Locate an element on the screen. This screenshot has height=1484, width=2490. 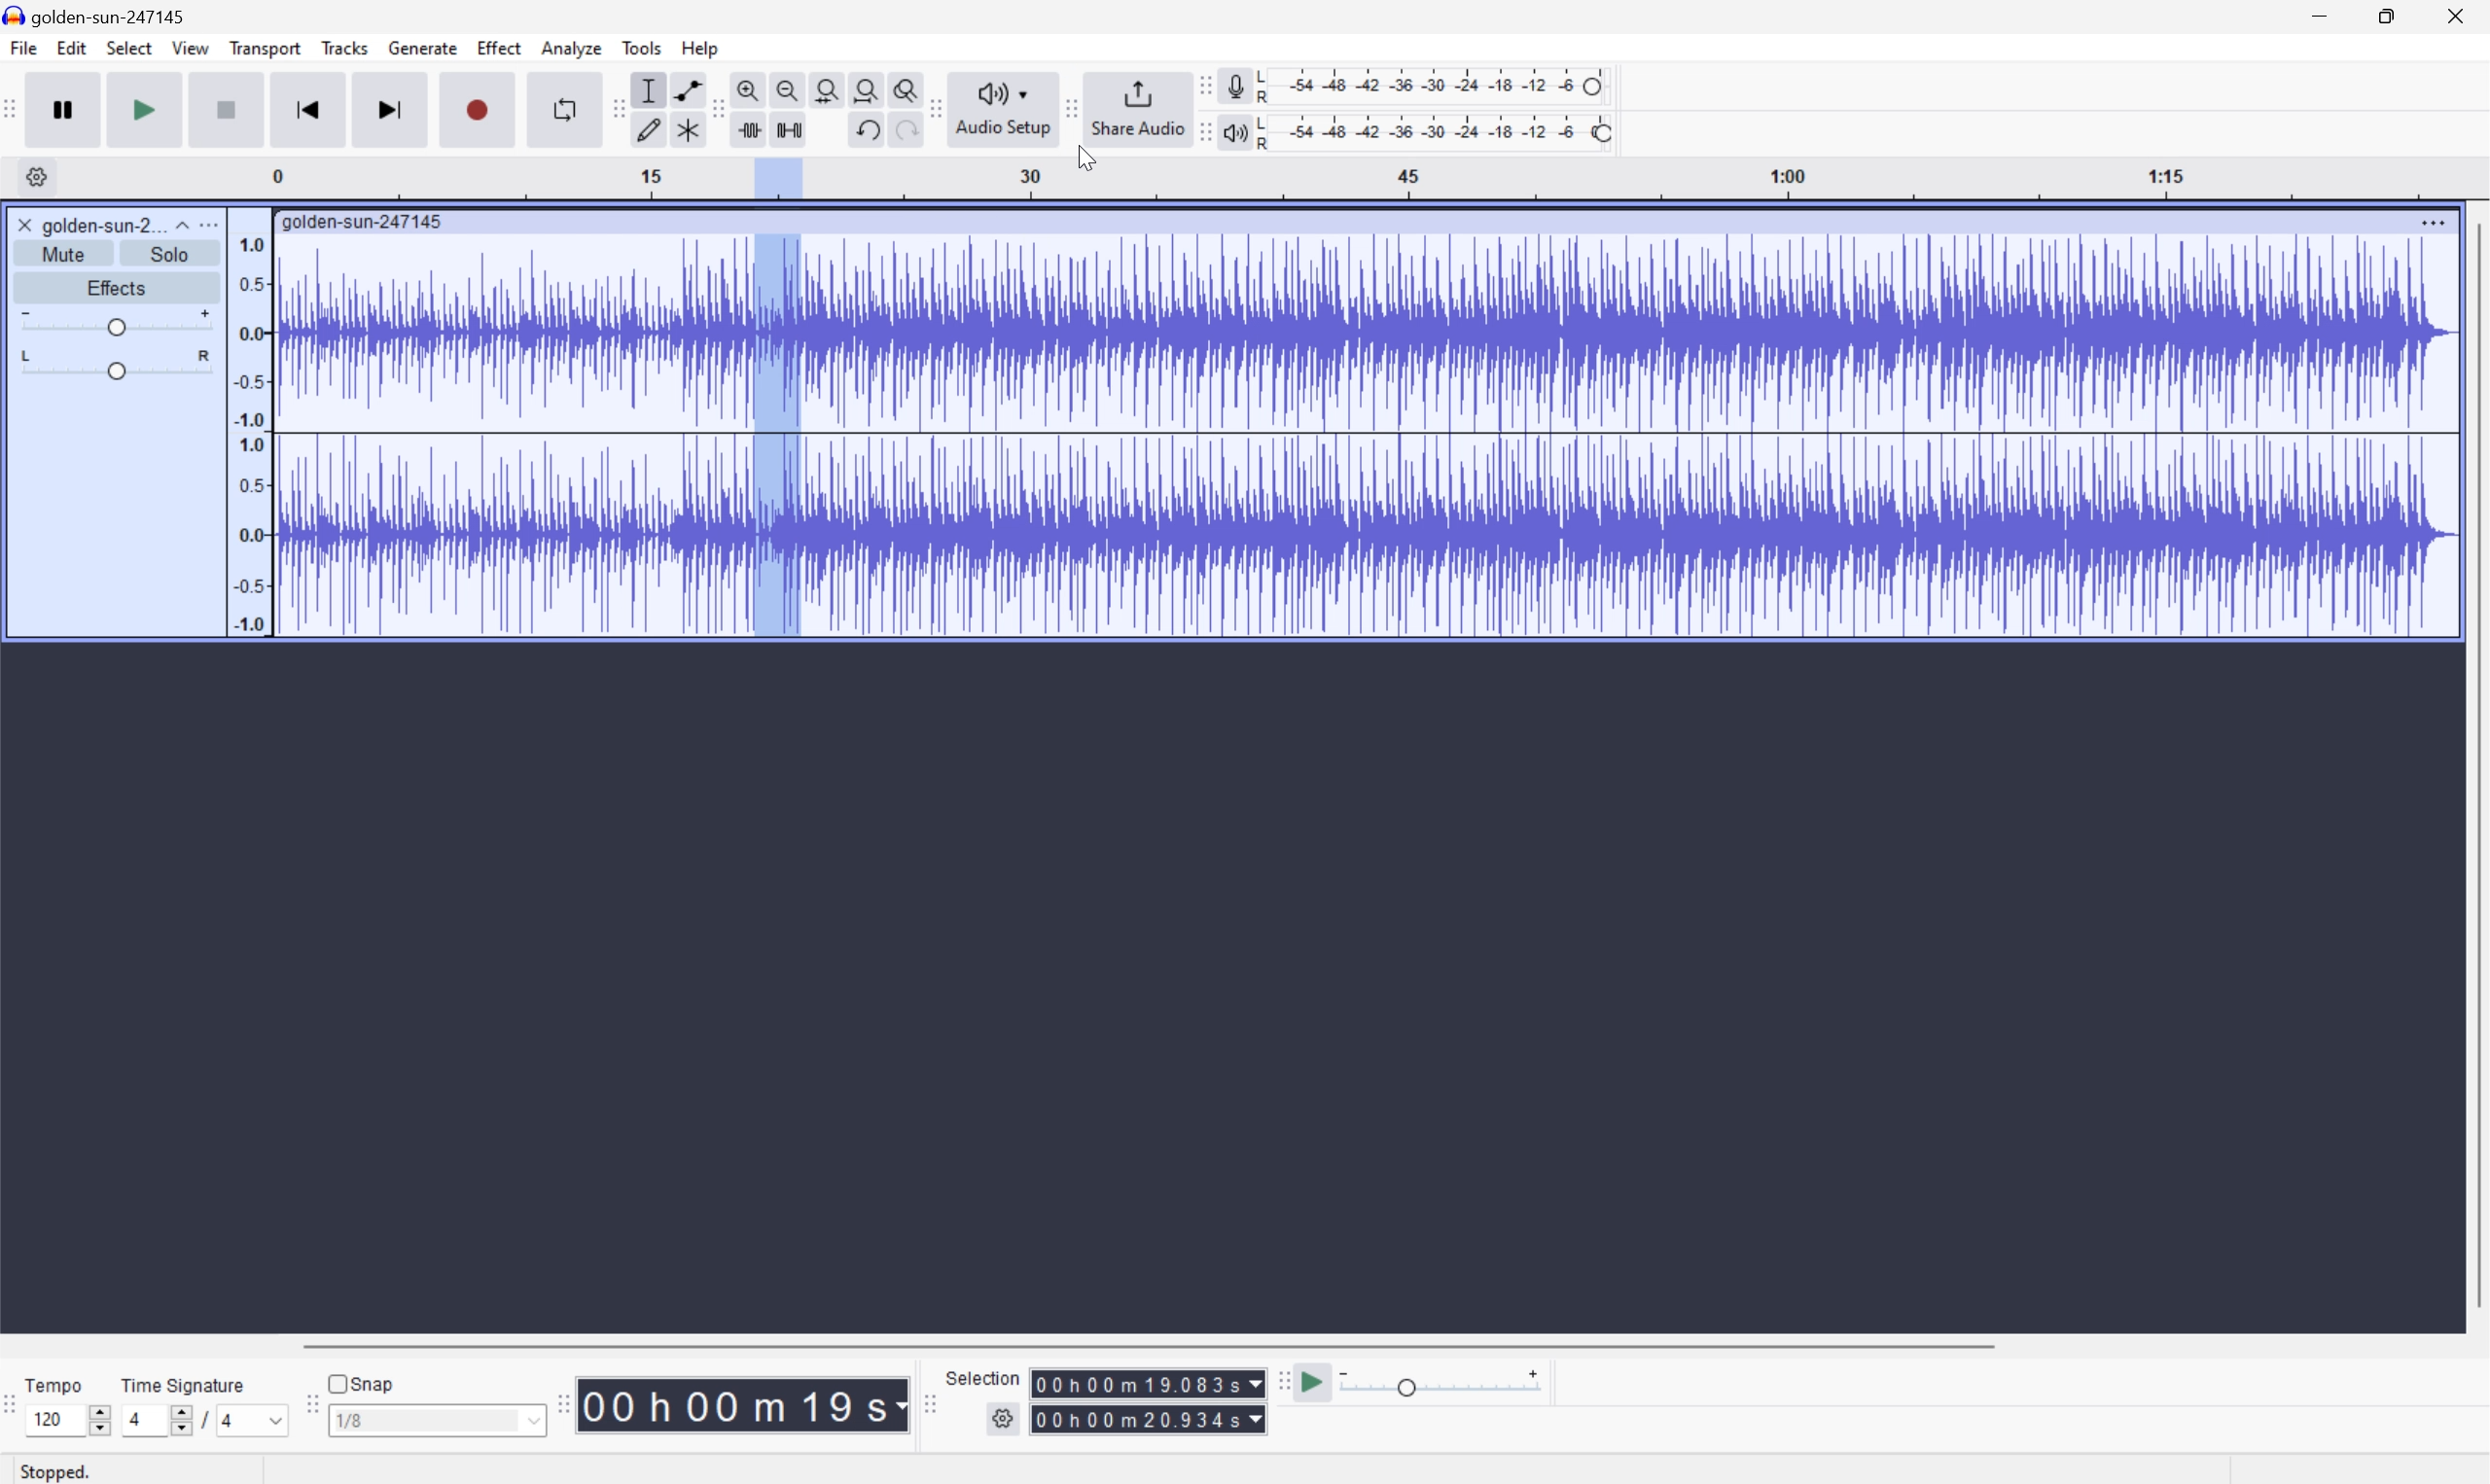
Slider is located at coordinates (112, 322).